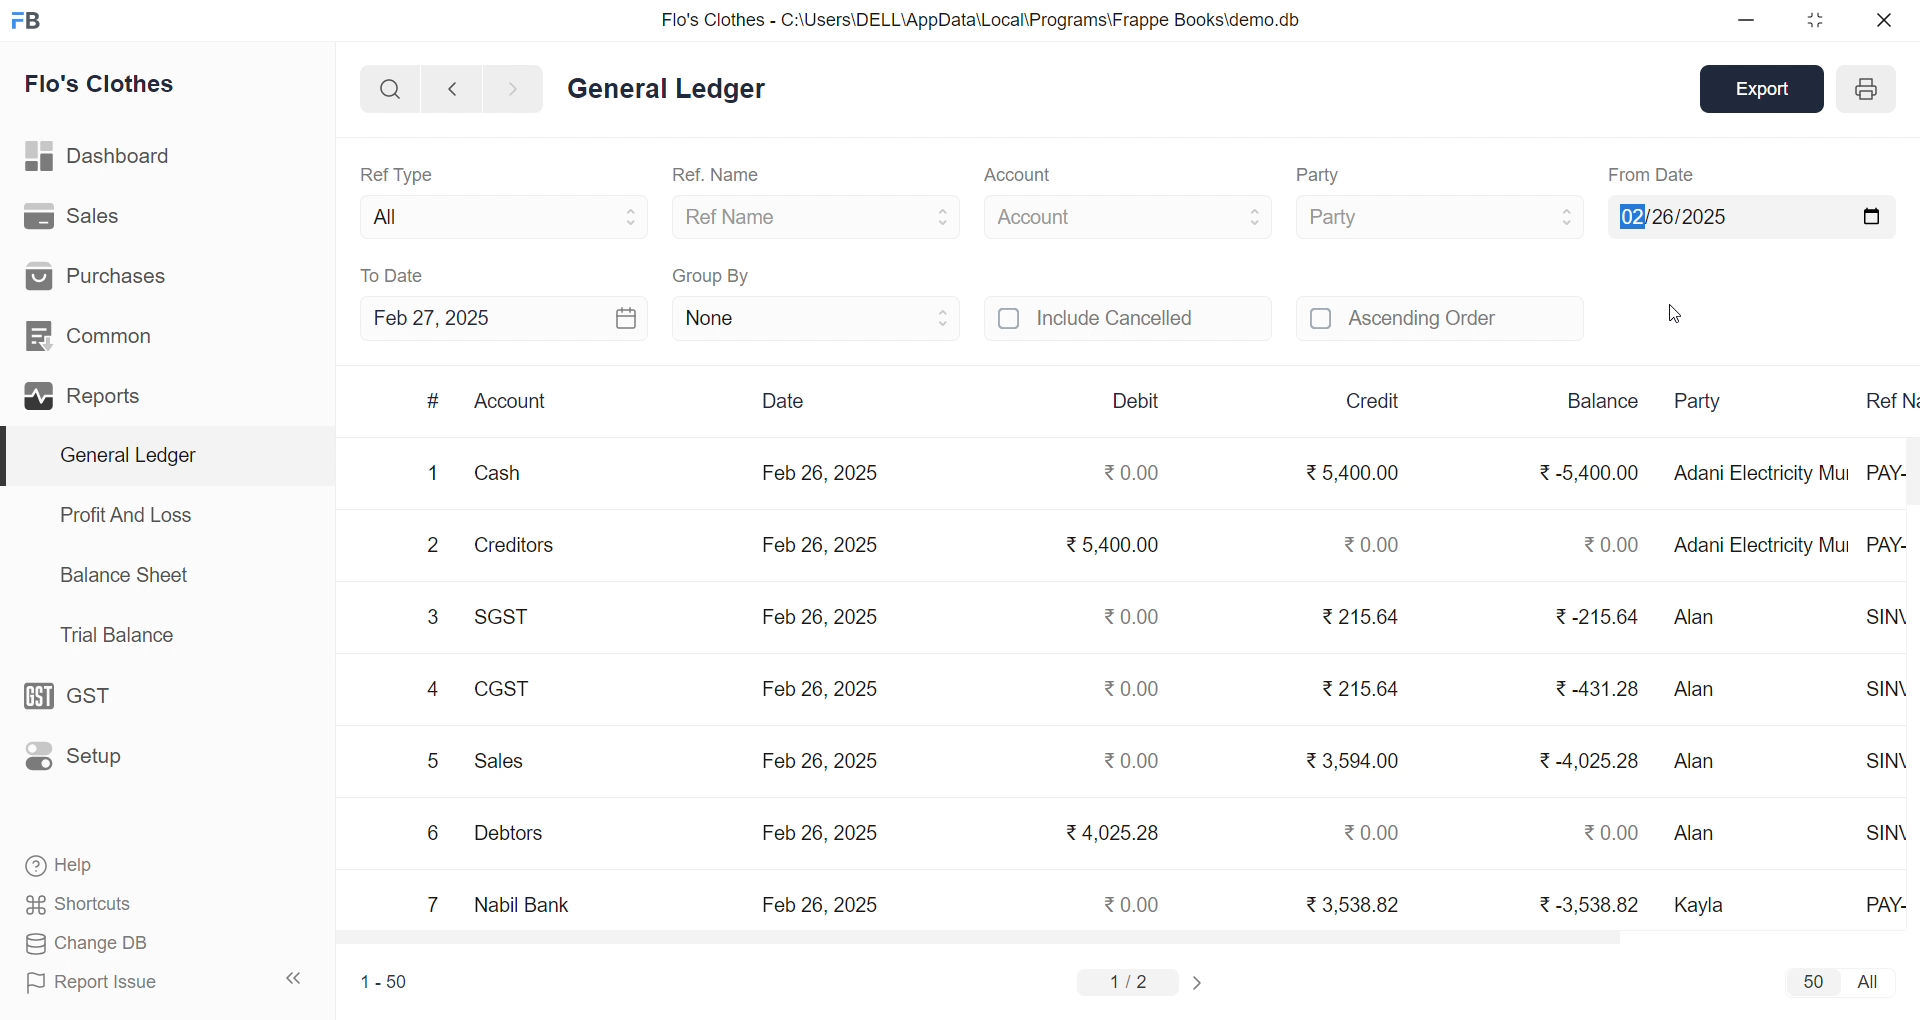 This screenshot has height=1020, width=1920. What do you see at coordinates (1884, 470) in the screenshot?
I see `PAY-` at bounding box center [1884, 470].